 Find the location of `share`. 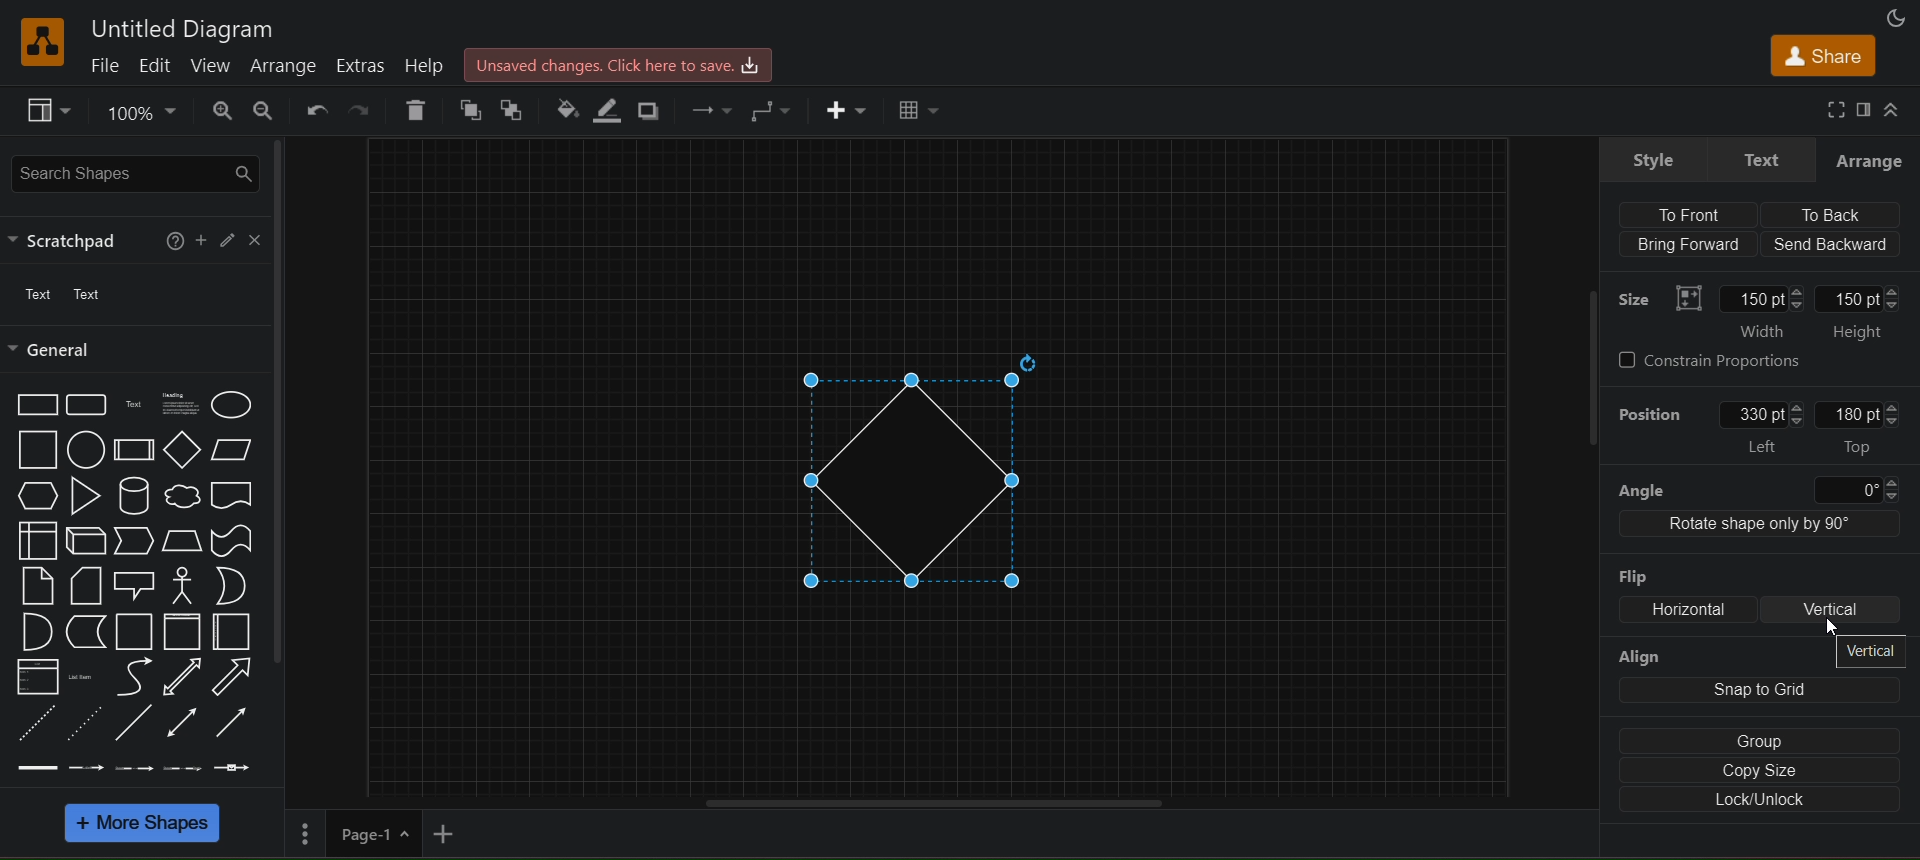

share is located at coordinates (1821, 54).